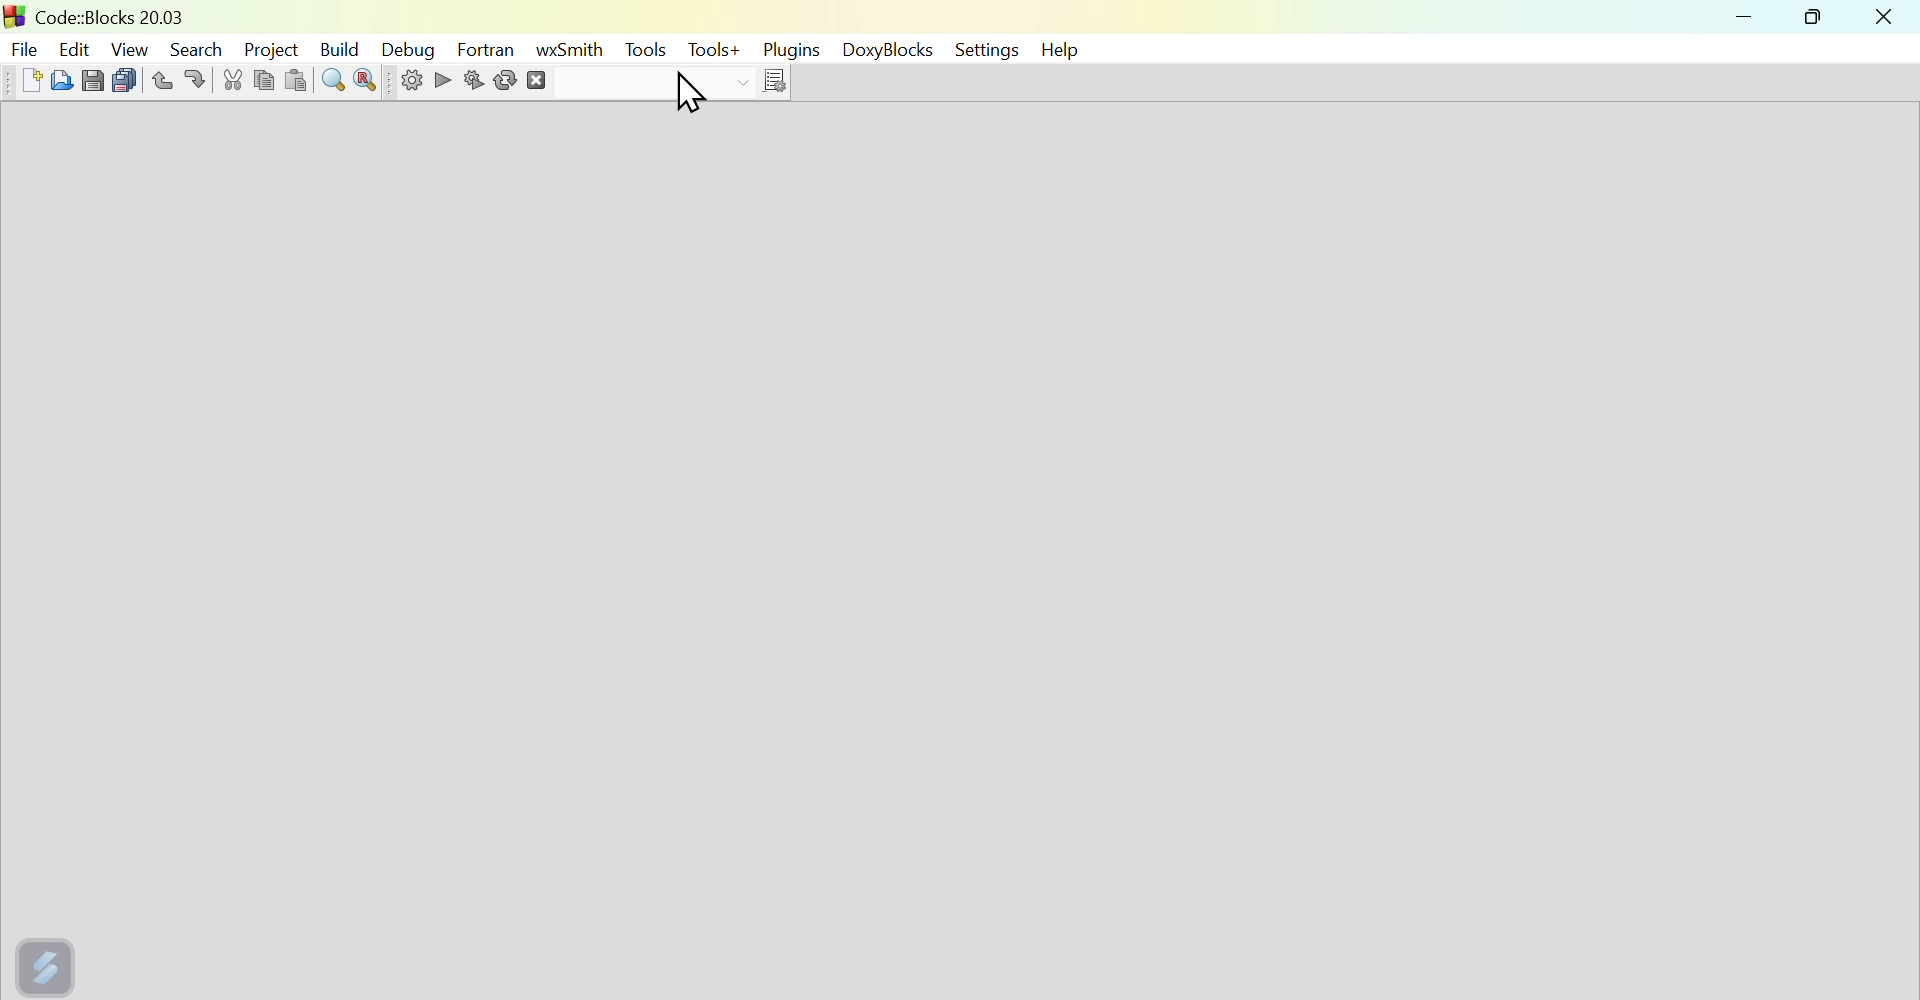 This screenshot has width=1920, height=1000. I want to click on Settings, so click(983, 50).